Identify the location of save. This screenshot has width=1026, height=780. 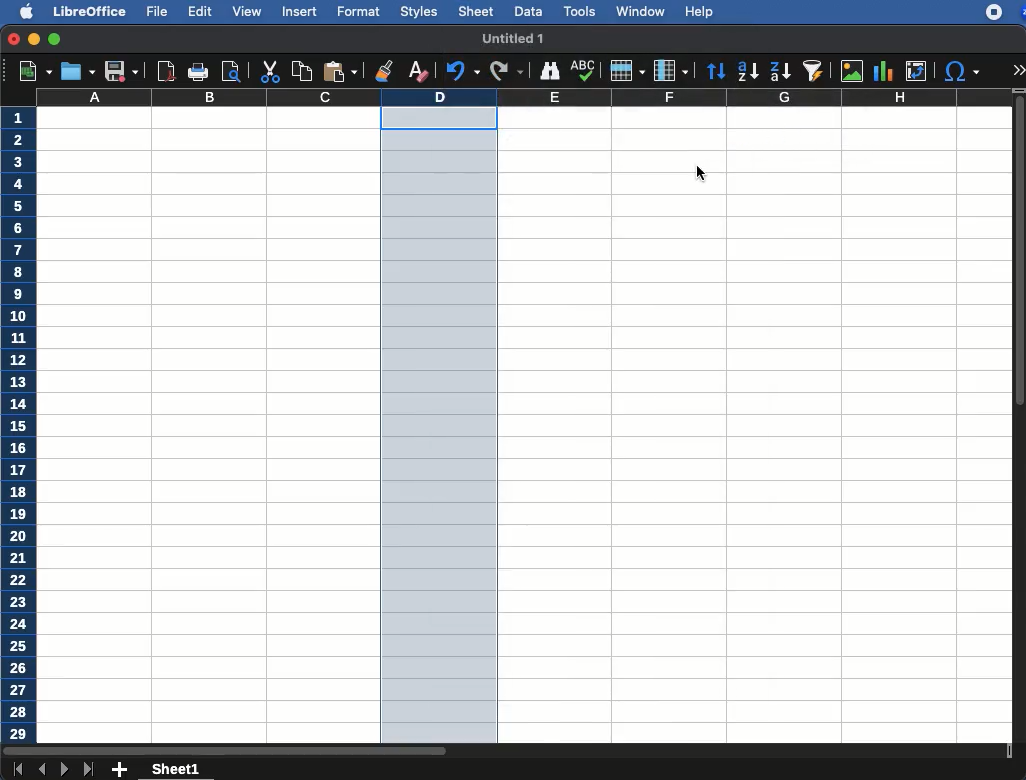
(76, 71).